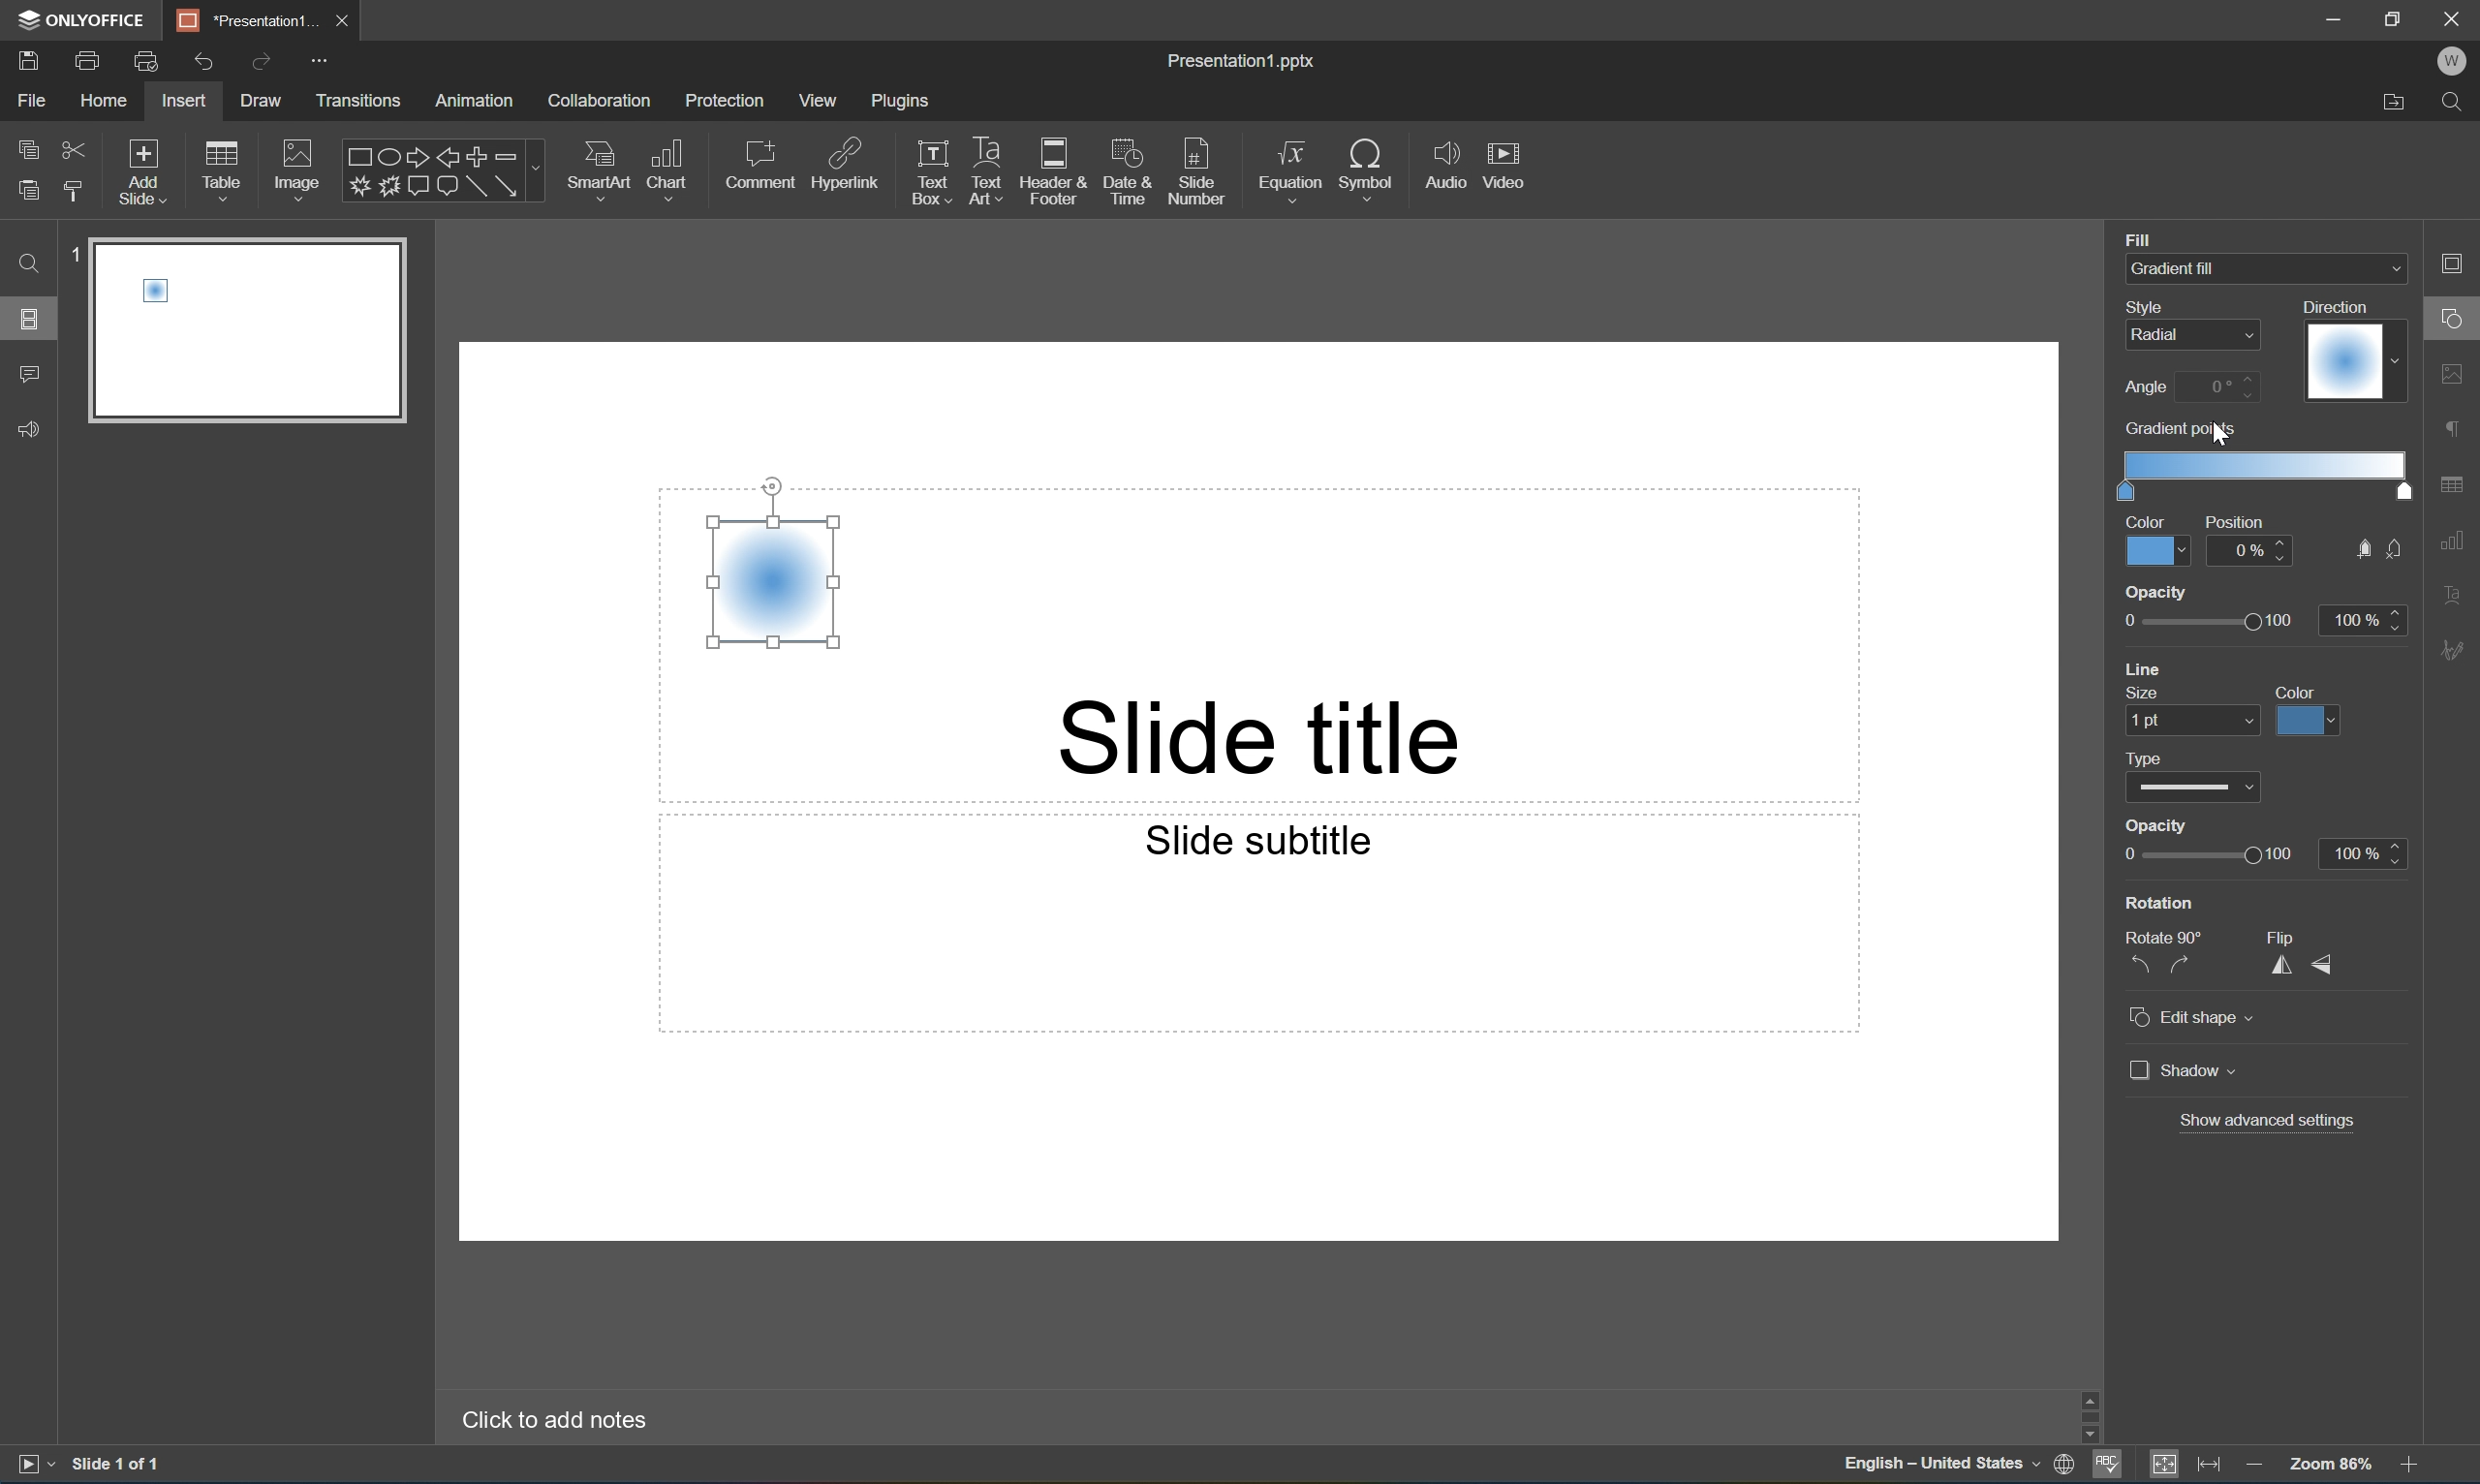 This screenshot has height=1484, width=2480. What do you see at coordinates (2161, 902) in the screenshot?
I see `Rotation` at bounding box center [2161, 902].